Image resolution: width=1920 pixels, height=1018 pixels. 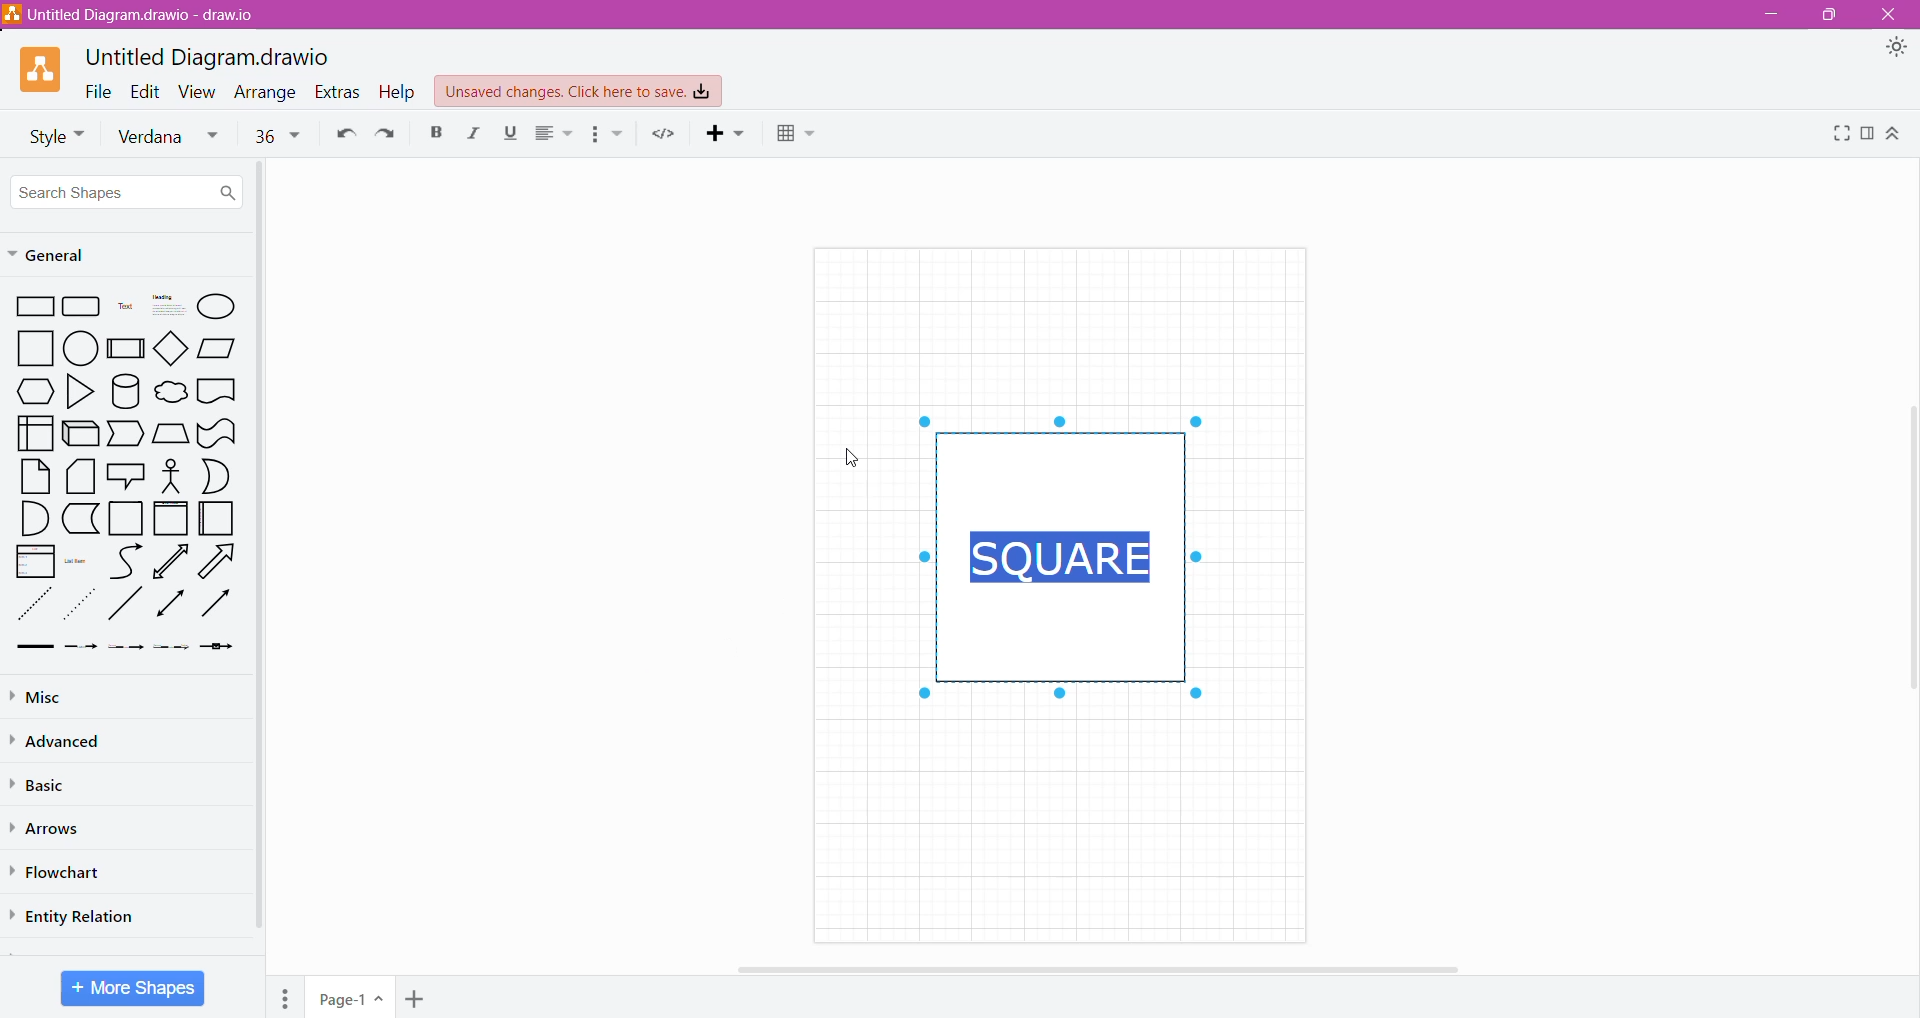 I want to click on Add Page, so click(x=418, y=998).